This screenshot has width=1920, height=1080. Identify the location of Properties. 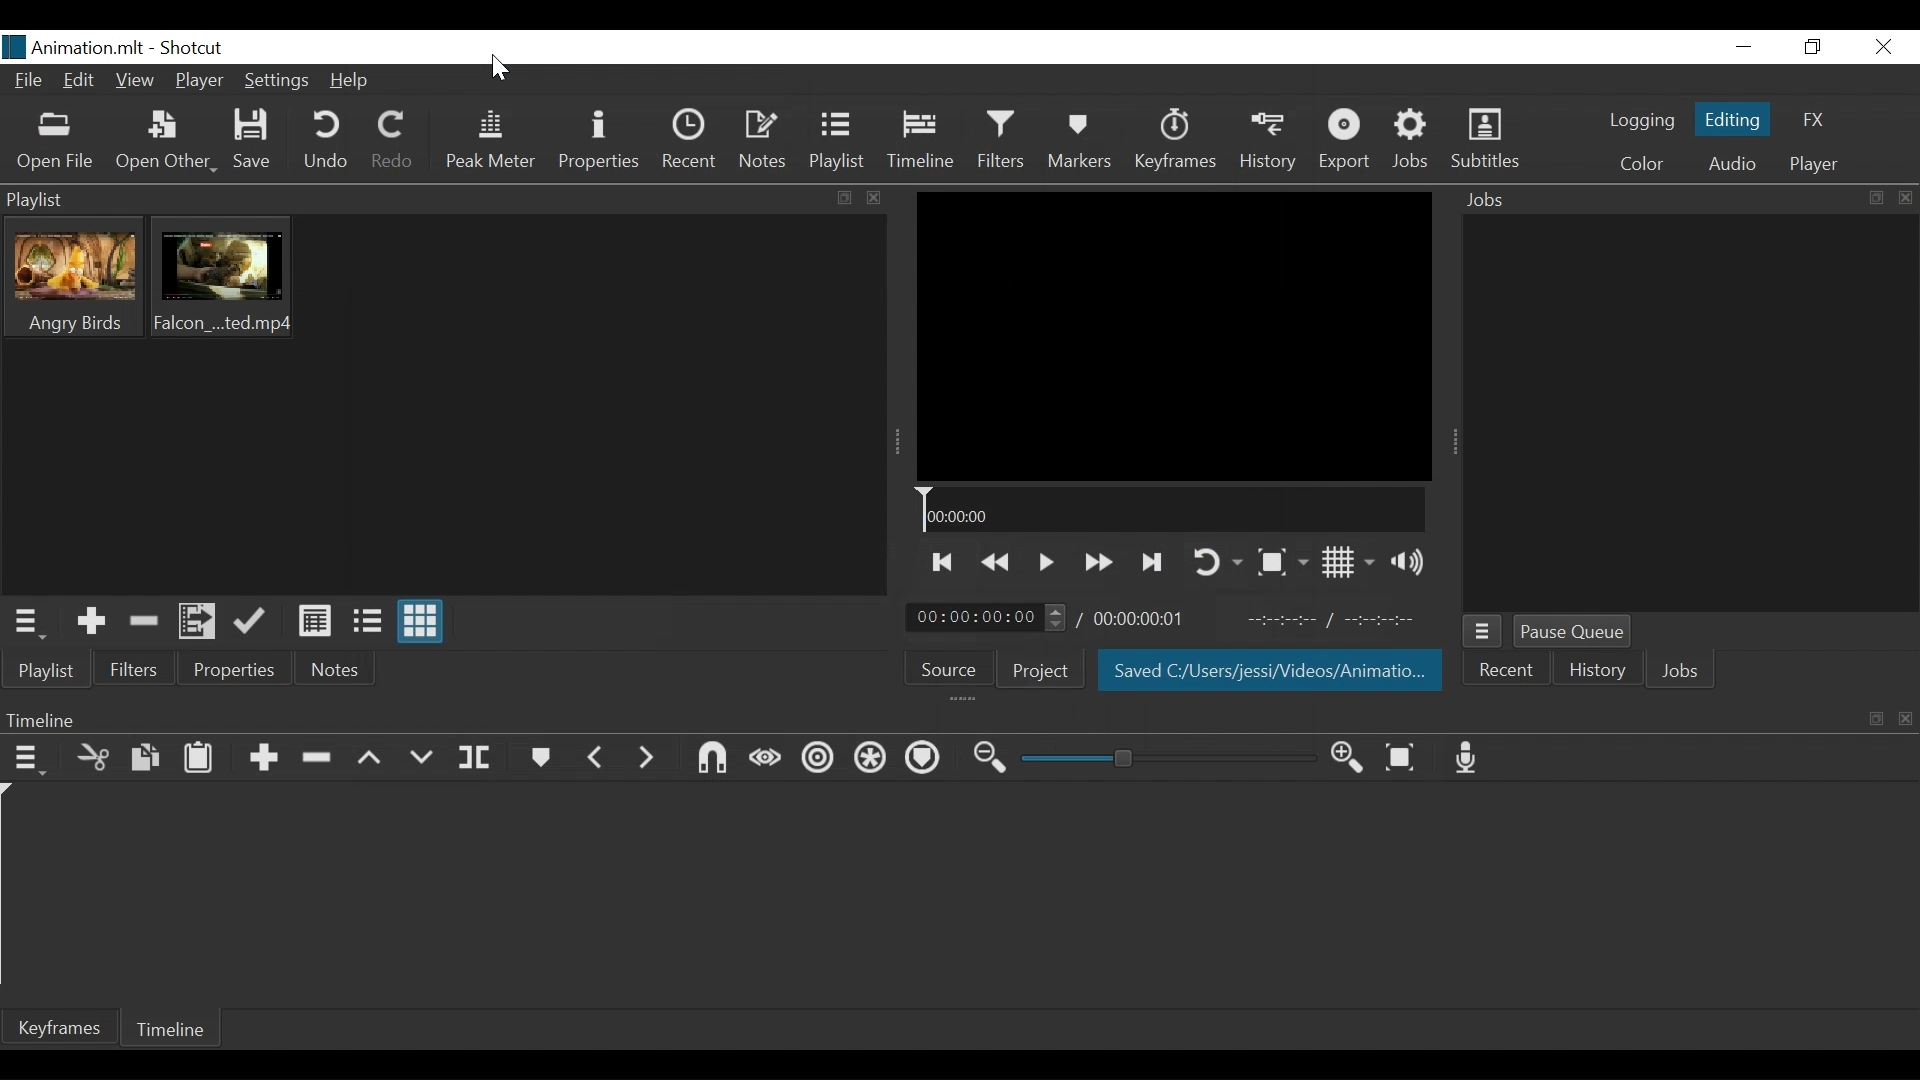
(598, 140).